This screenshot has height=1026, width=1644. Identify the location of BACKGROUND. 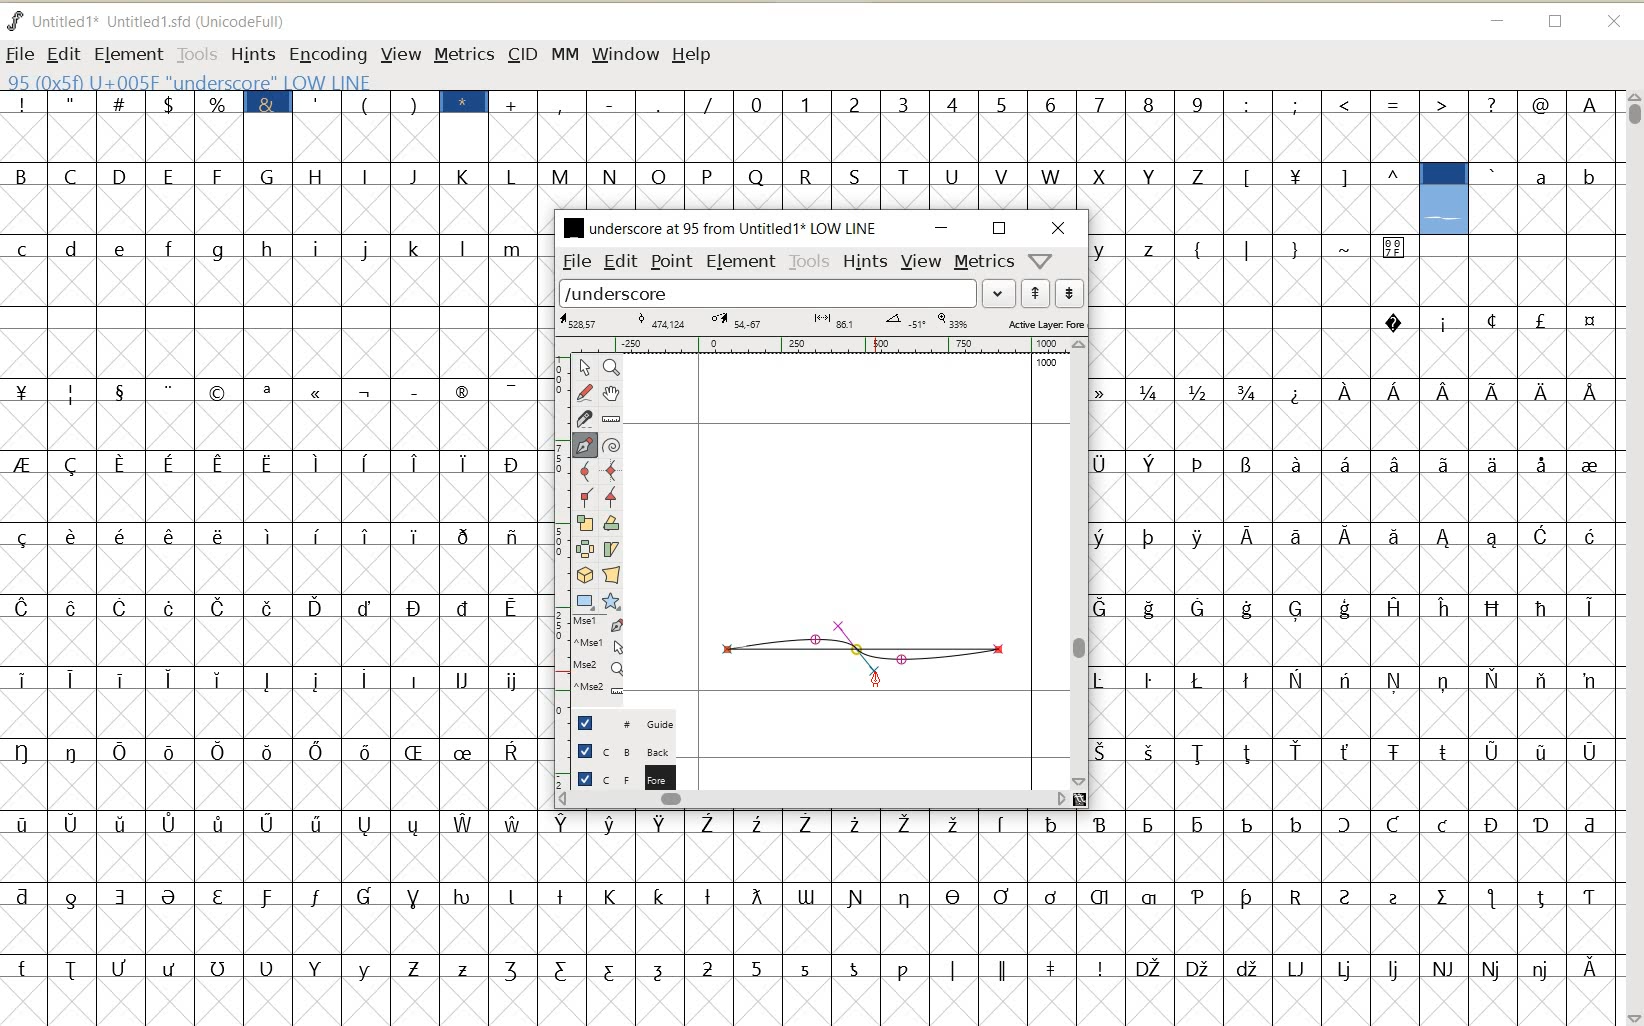
(617, 751).